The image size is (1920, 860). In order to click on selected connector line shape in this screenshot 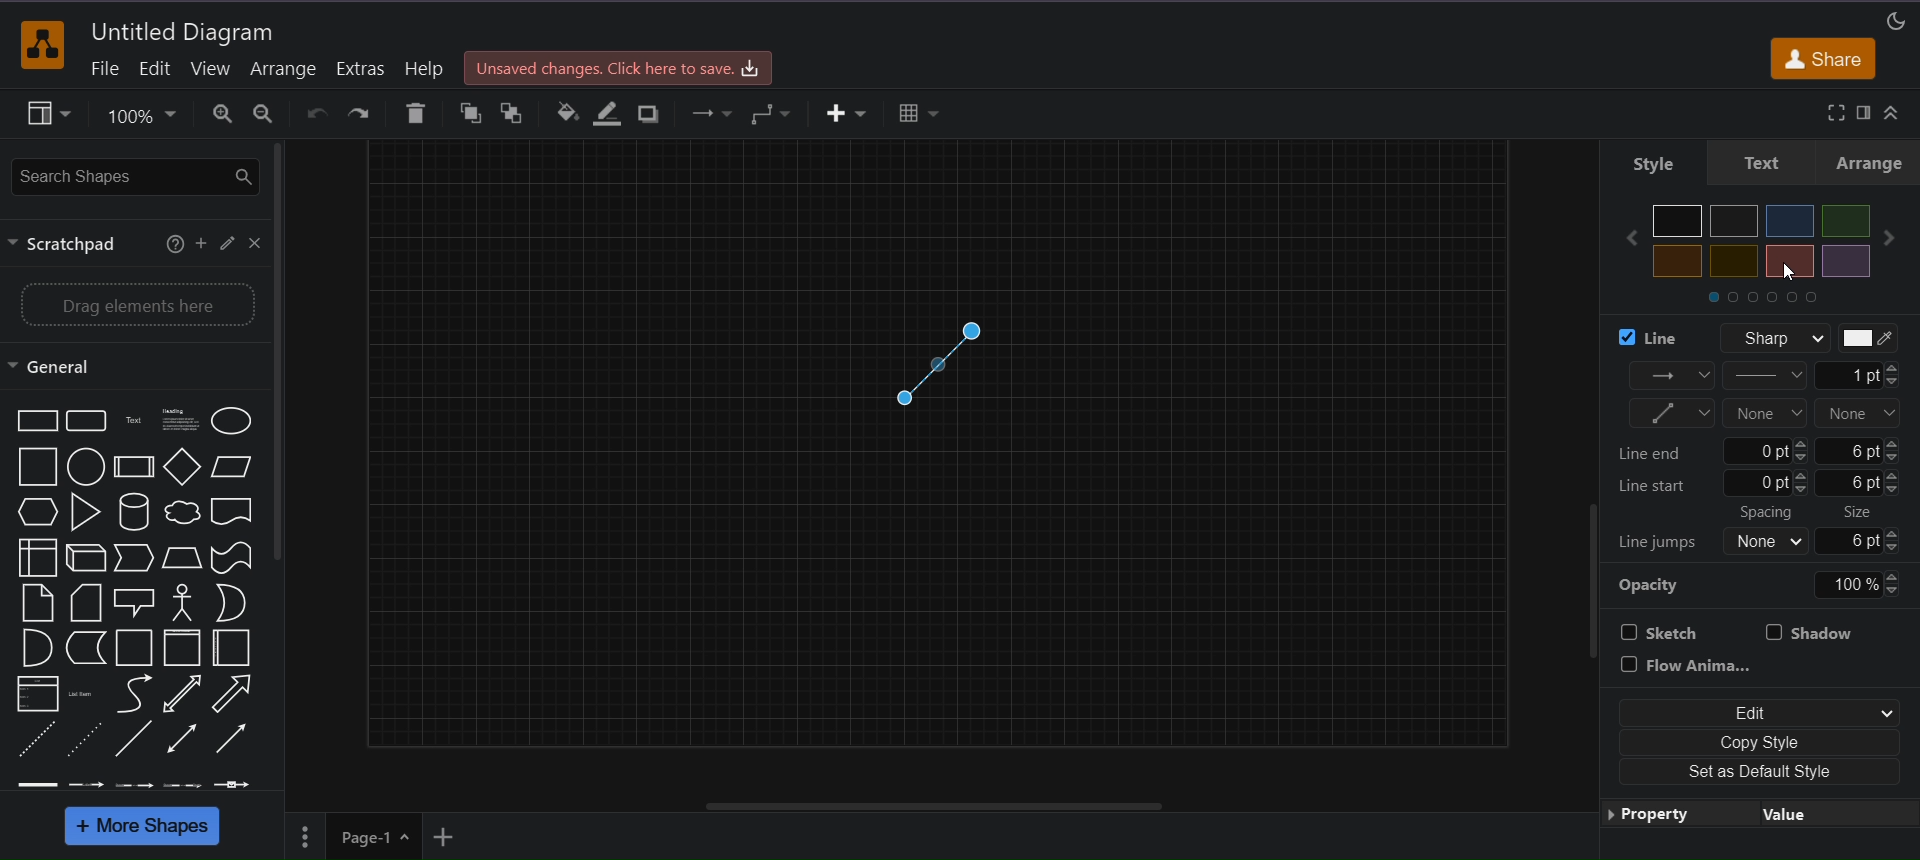, I will do `click(942, 362)`.